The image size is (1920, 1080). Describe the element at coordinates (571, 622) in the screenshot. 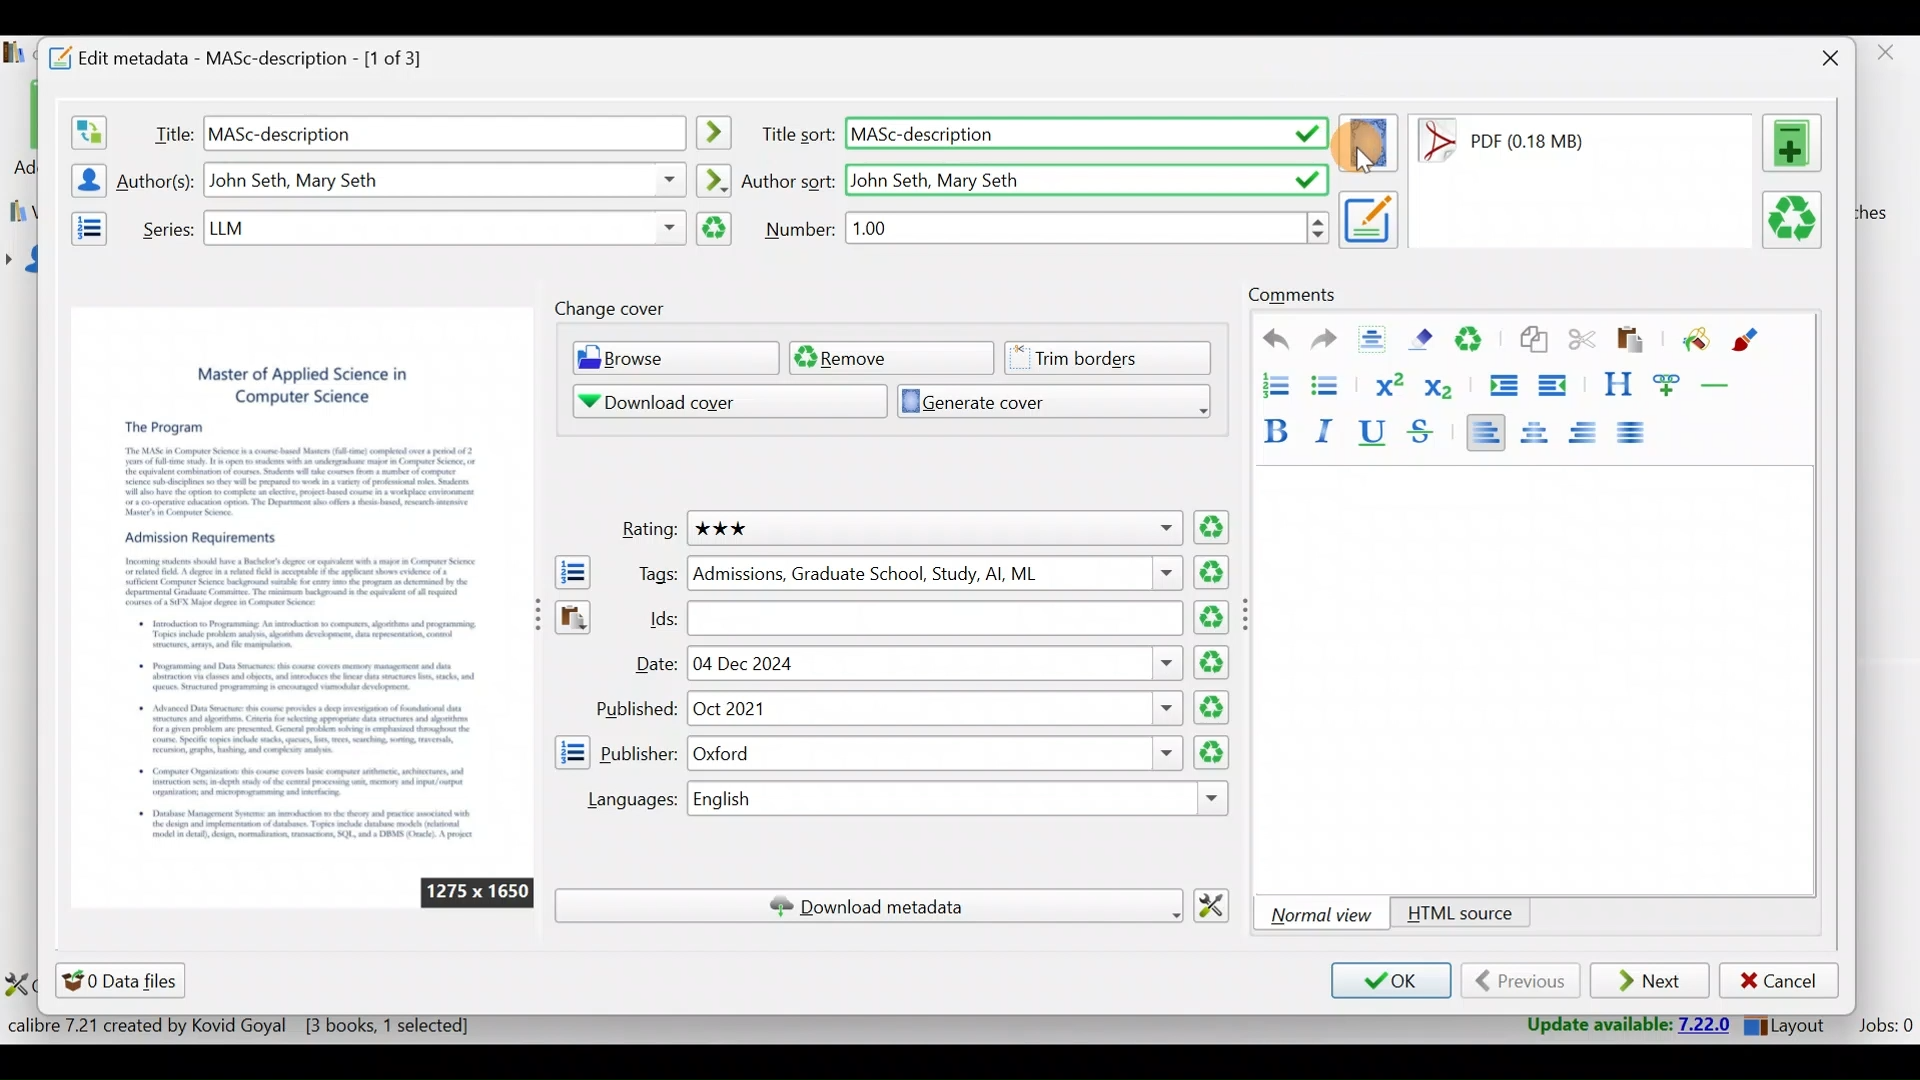

I see `Paste contents of the clipboard` at that location.